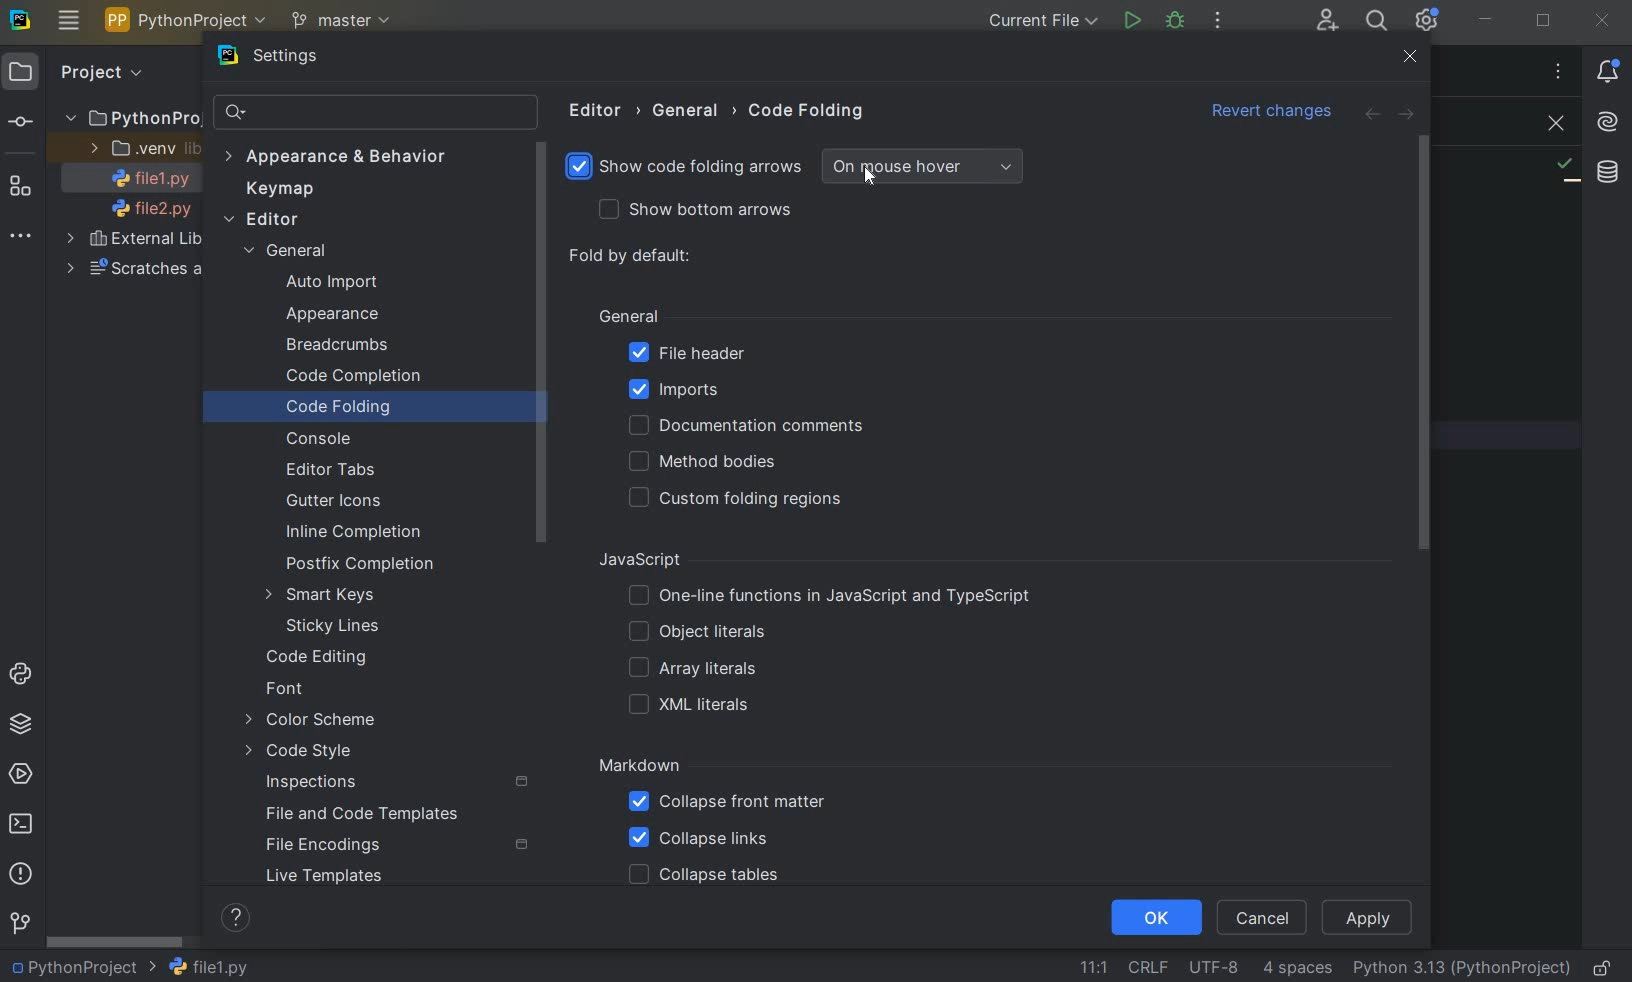 The height and width of the screenshot is (982, 1632). What do you see at coordinates (339, 502) in the screenshot?
I see `GUTTER ICONS` at bounding box center [339, 502].